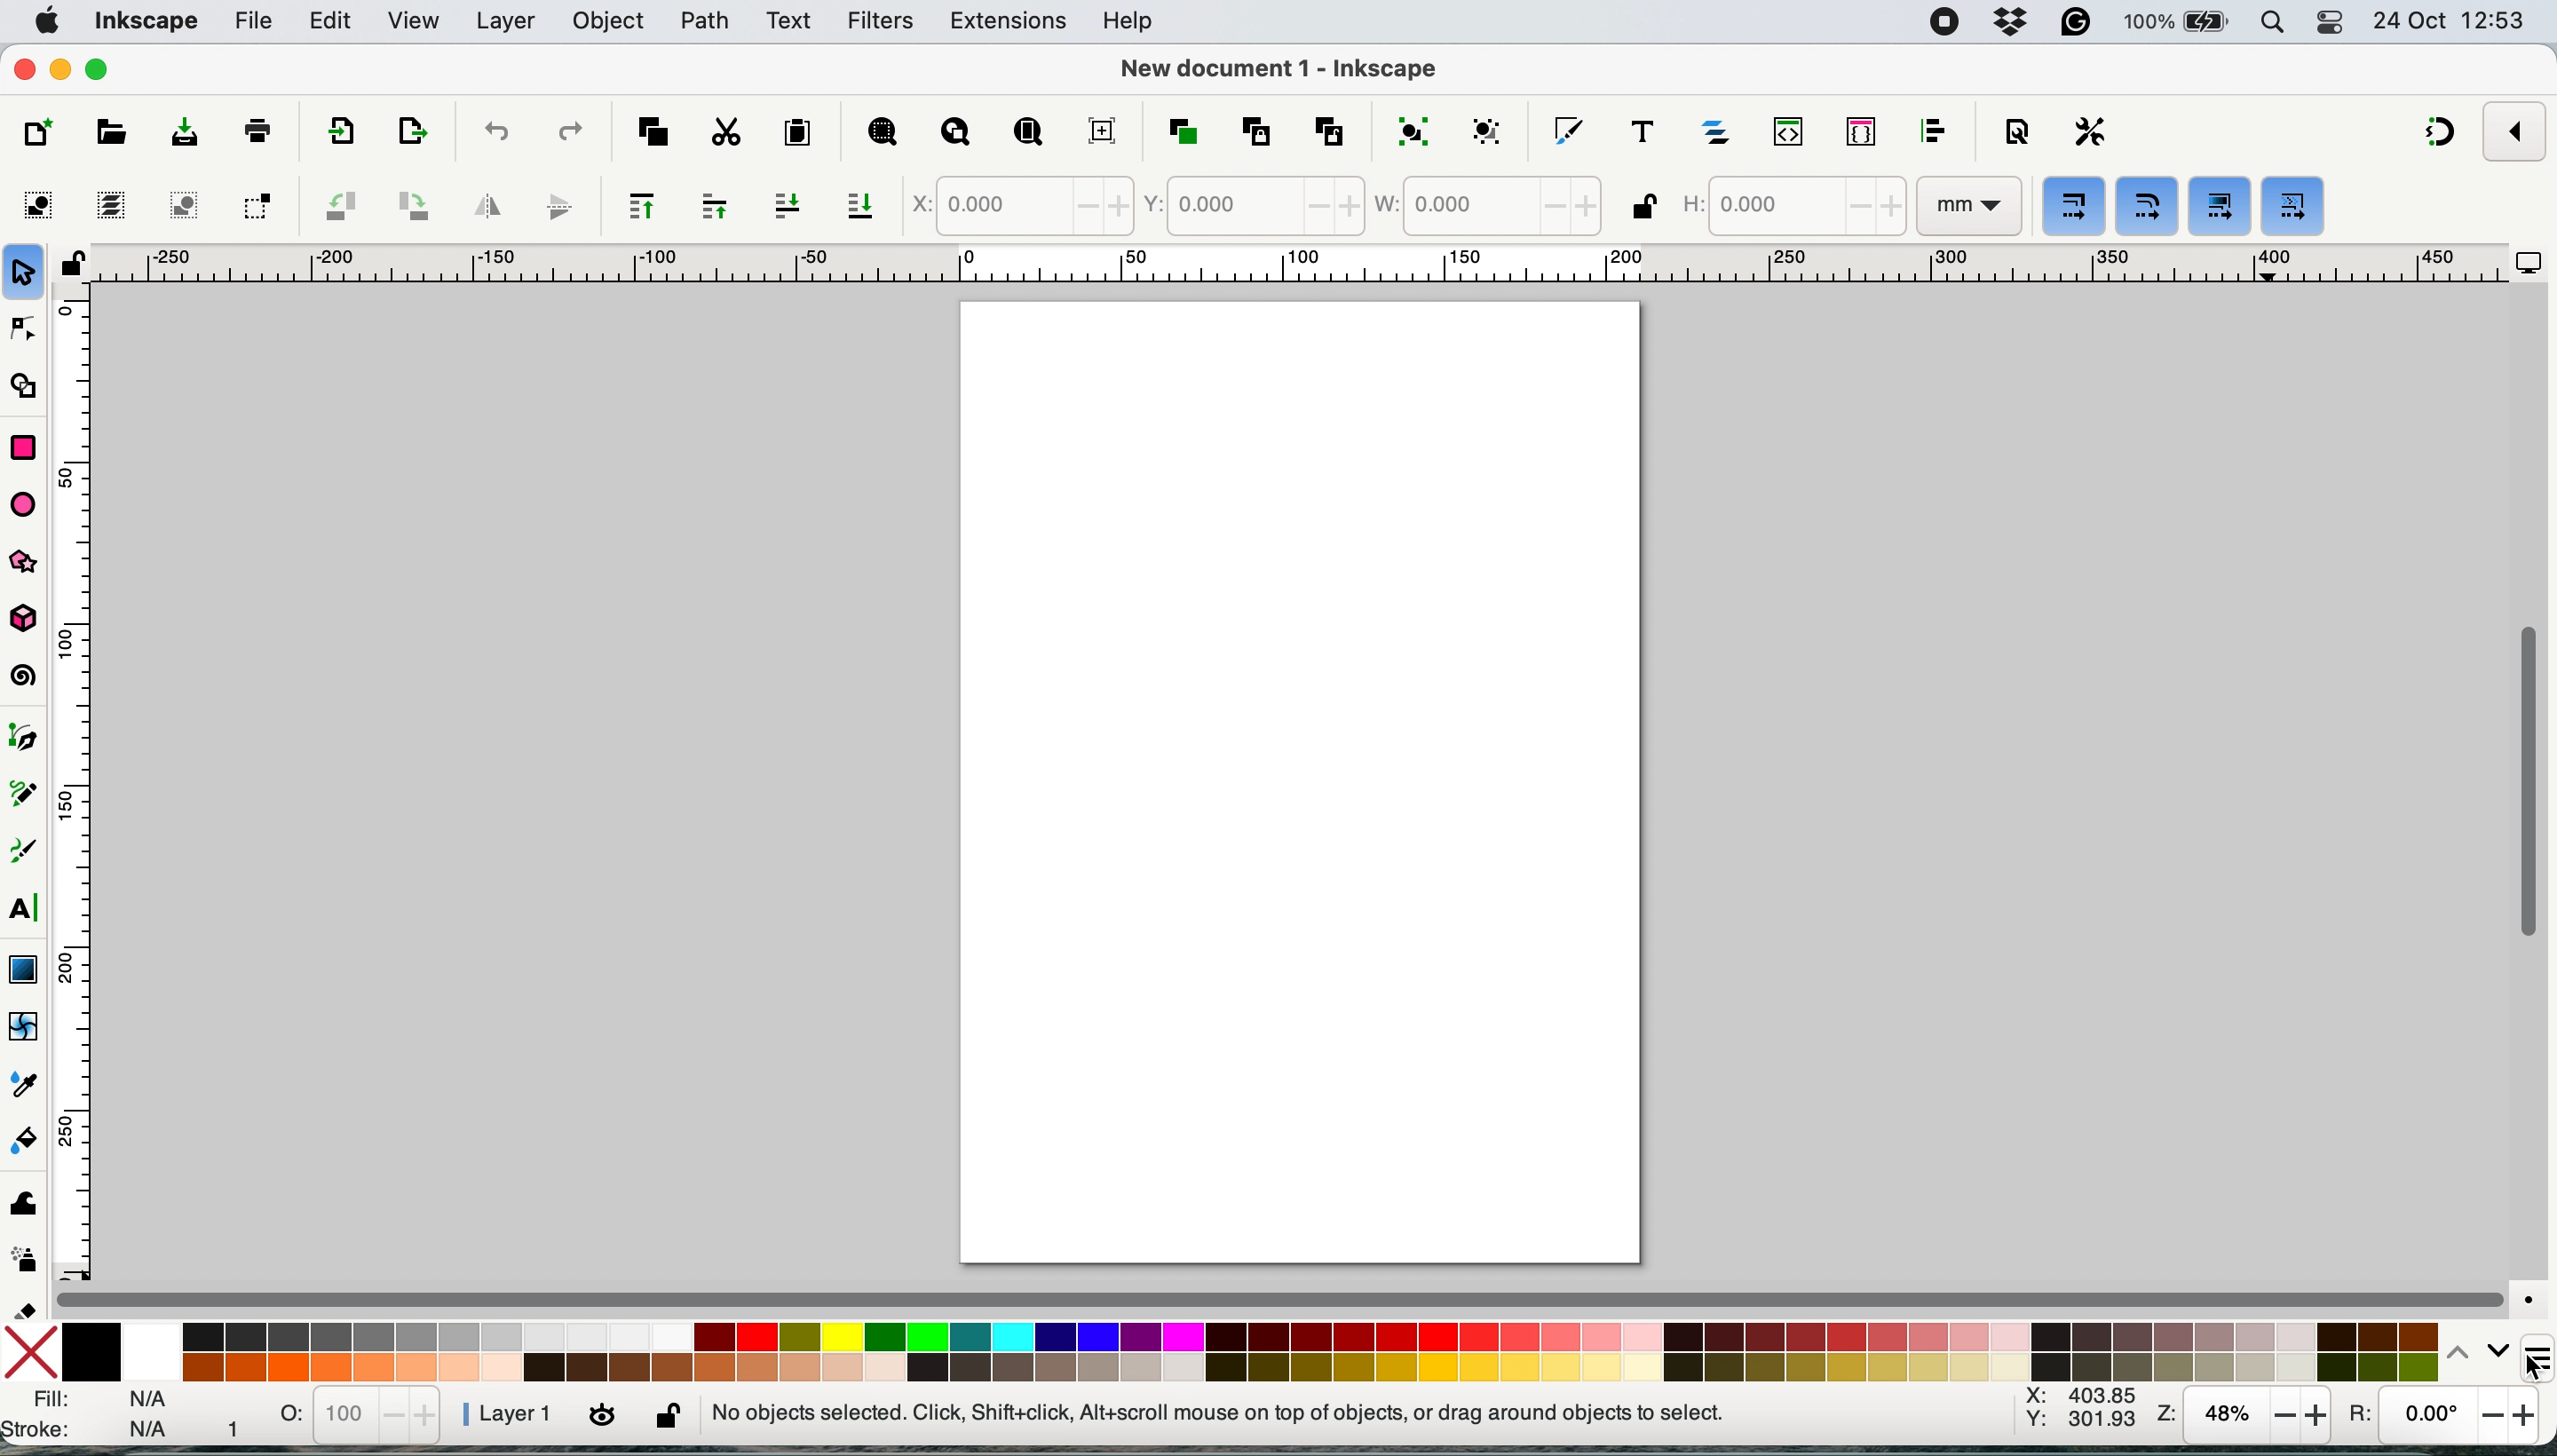 The width and height of the screenshot is (2557, 1456). What do you see at coordinates (32, 1354) in the screenshot?
I see `no fill` at bounding box center [32, 1354].